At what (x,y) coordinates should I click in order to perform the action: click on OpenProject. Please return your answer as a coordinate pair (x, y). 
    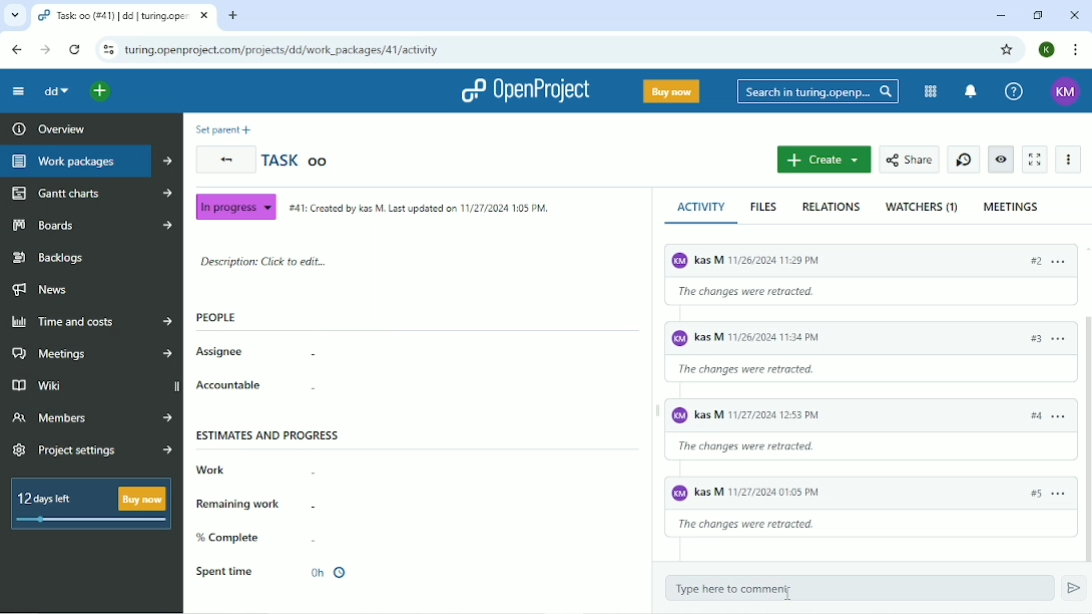
    Looking at the image, I should click on (526, 91).